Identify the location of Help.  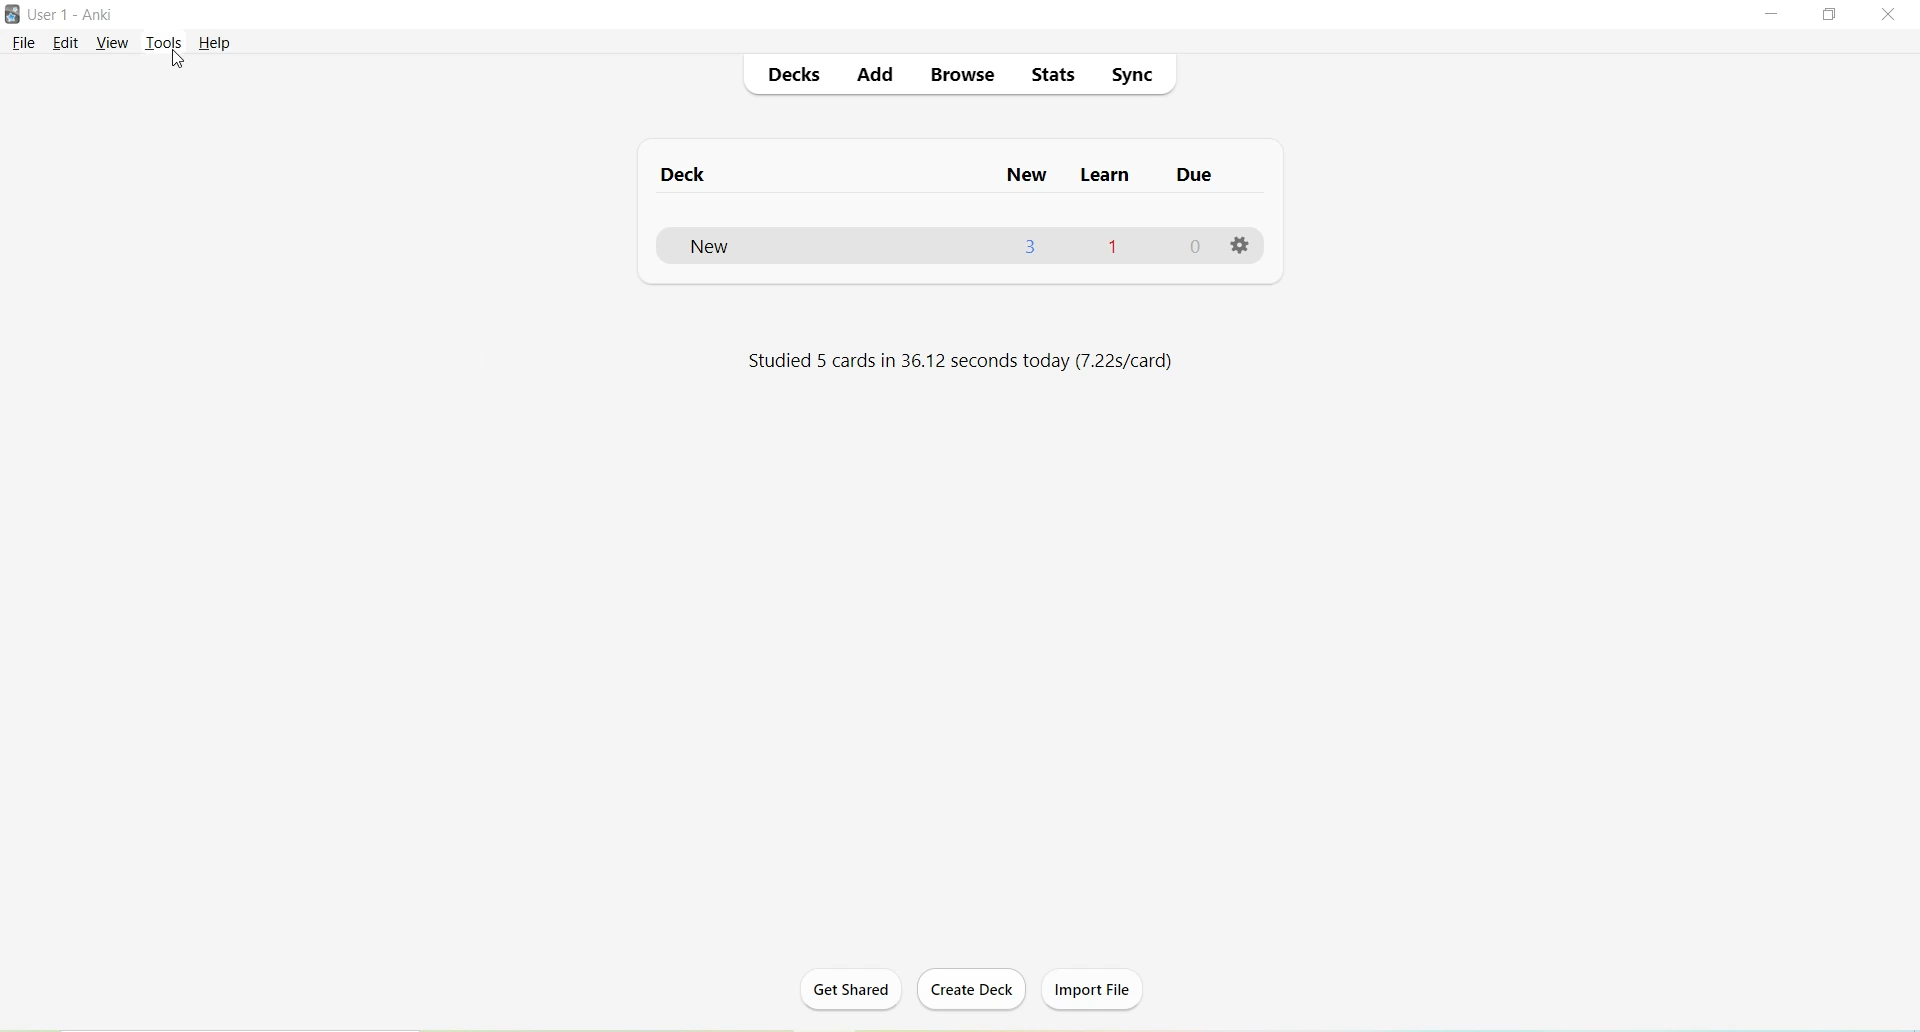
(215, 43).